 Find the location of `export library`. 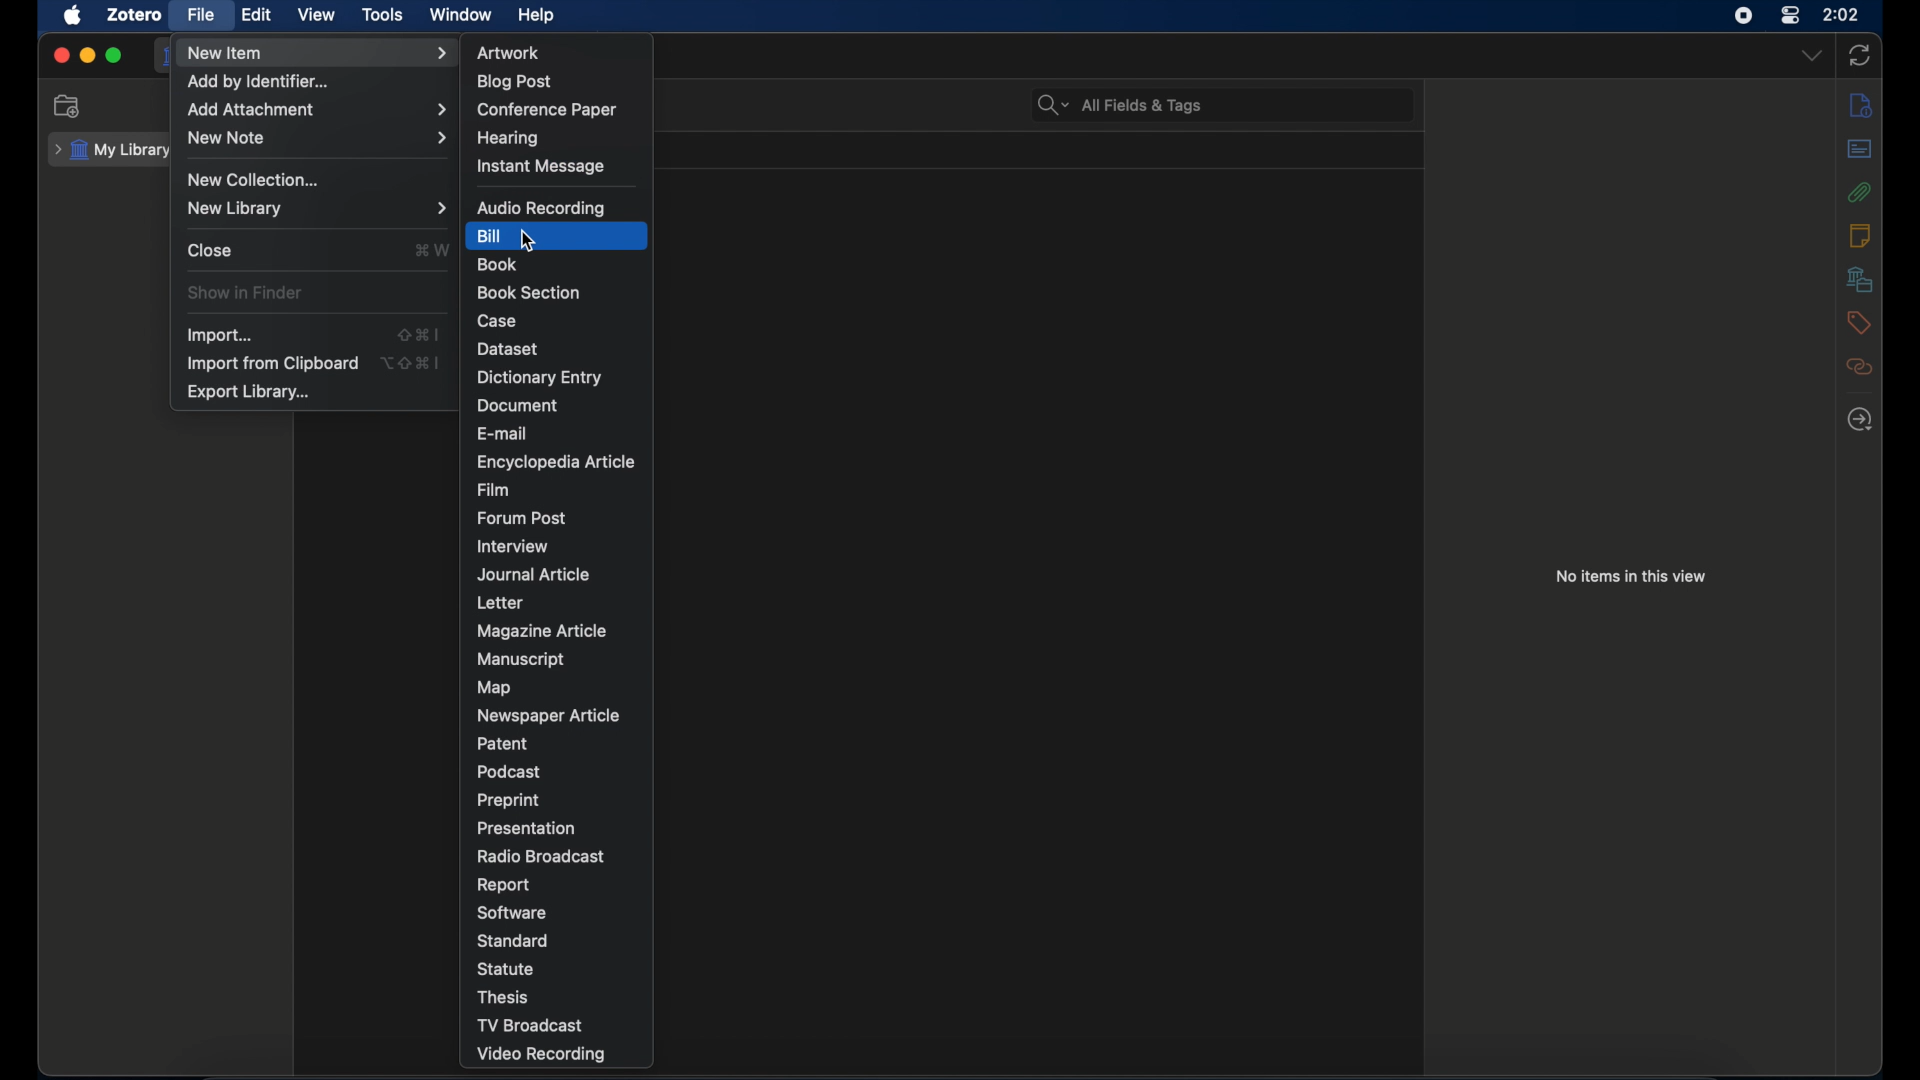

export library is located at coordinates (251, 392).